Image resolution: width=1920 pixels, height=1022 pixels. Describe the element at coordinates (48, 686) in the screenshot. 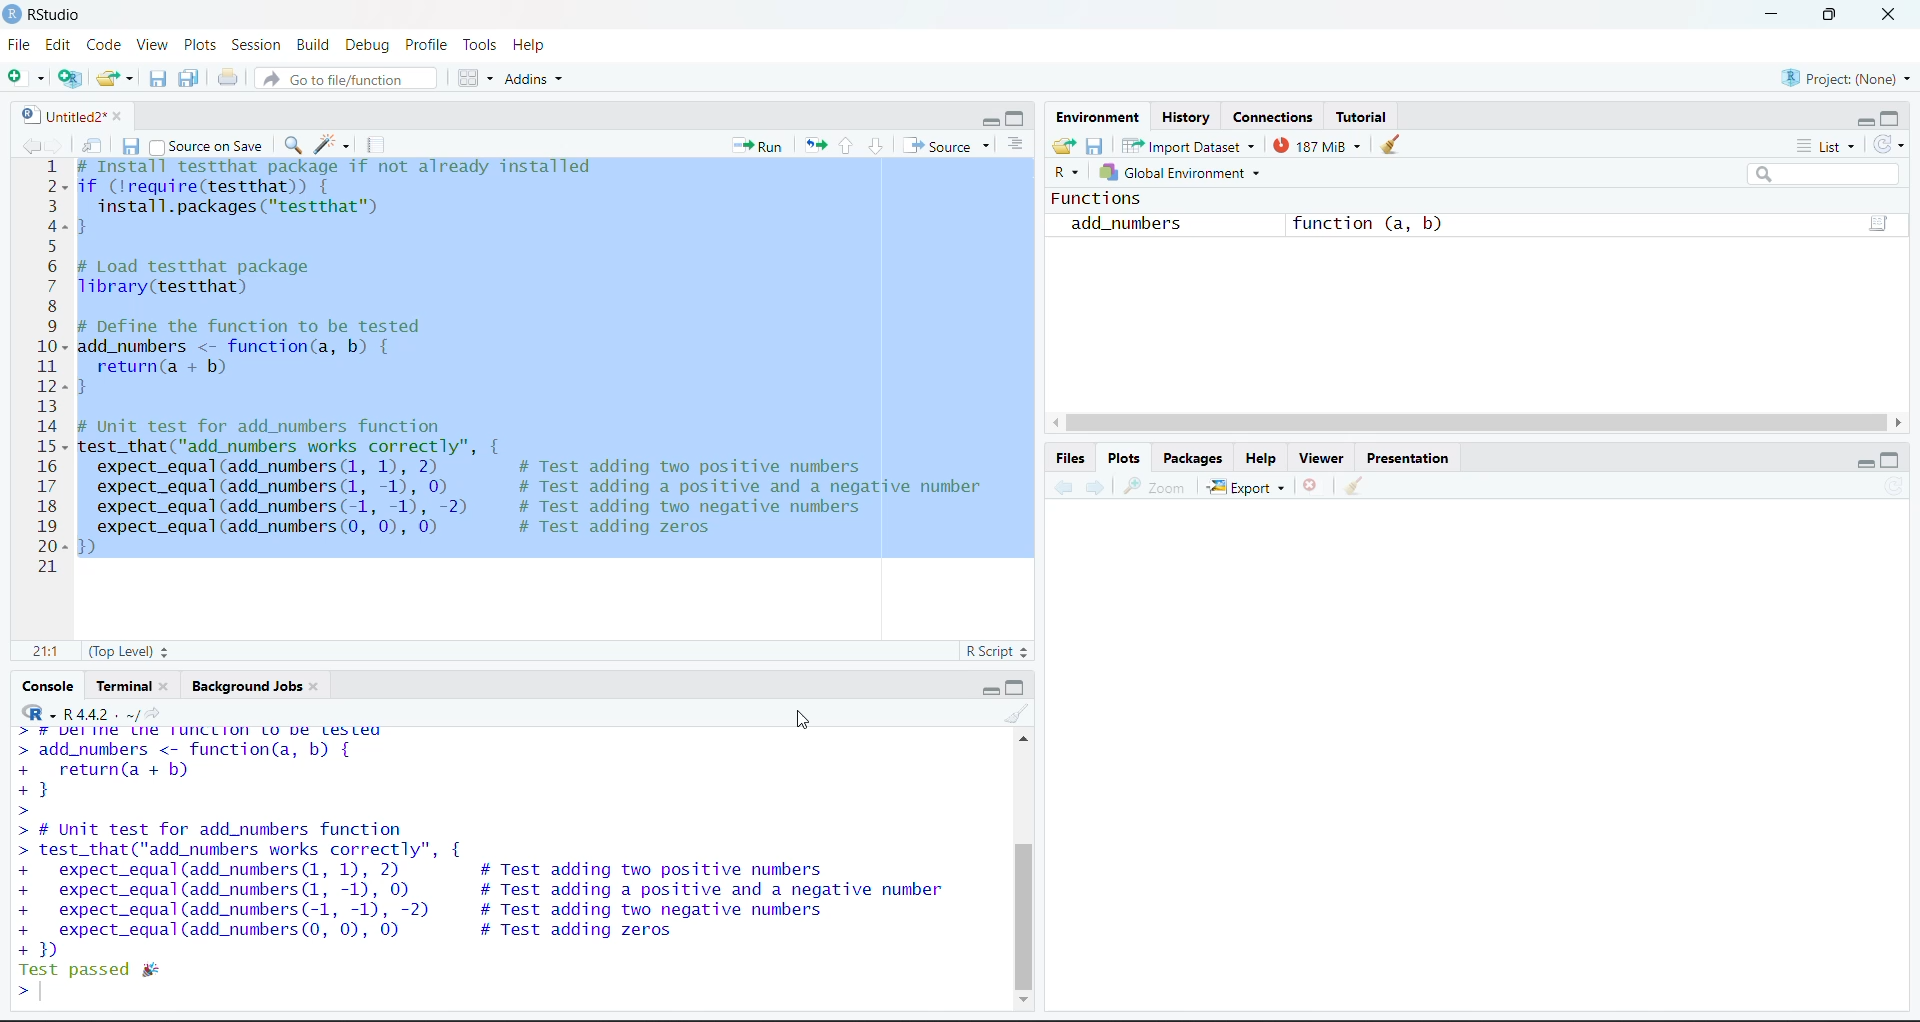

I see `console` at that location.